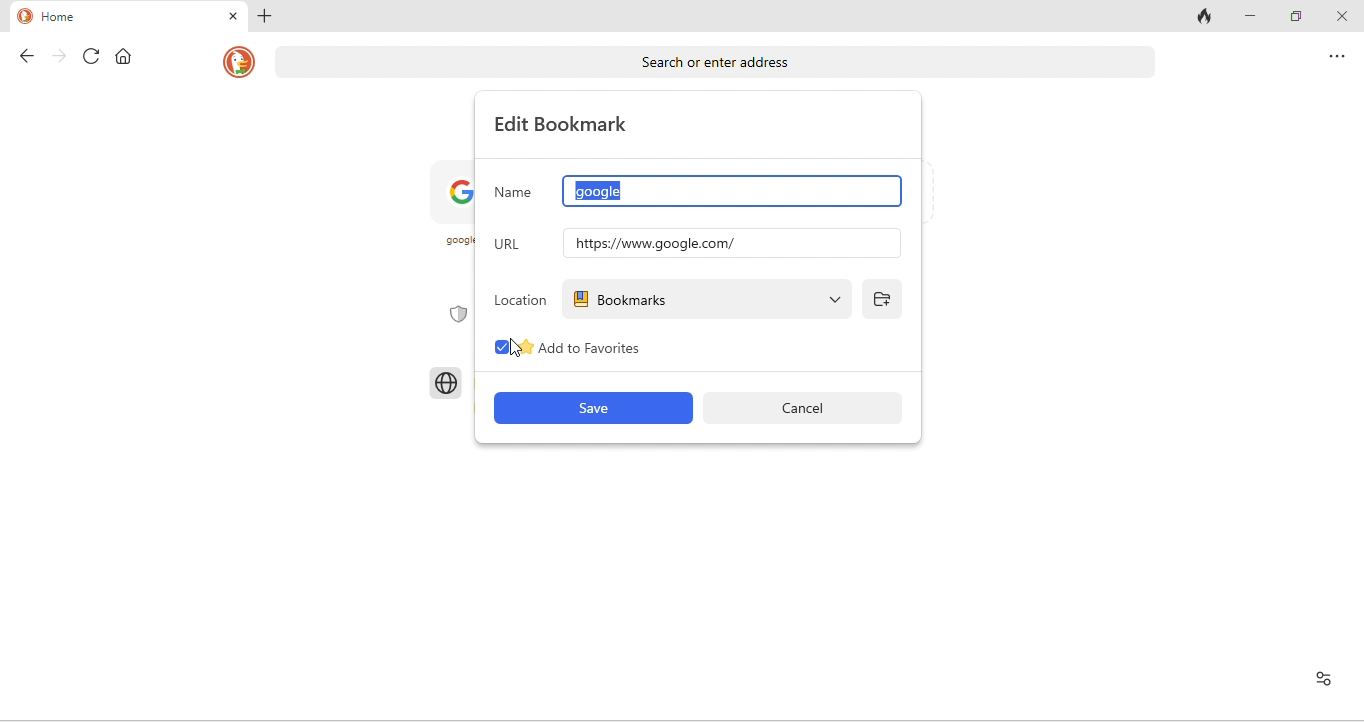 This screenshot has height=722, width=1364. I want to click on search or enter address, so click(714, 61).